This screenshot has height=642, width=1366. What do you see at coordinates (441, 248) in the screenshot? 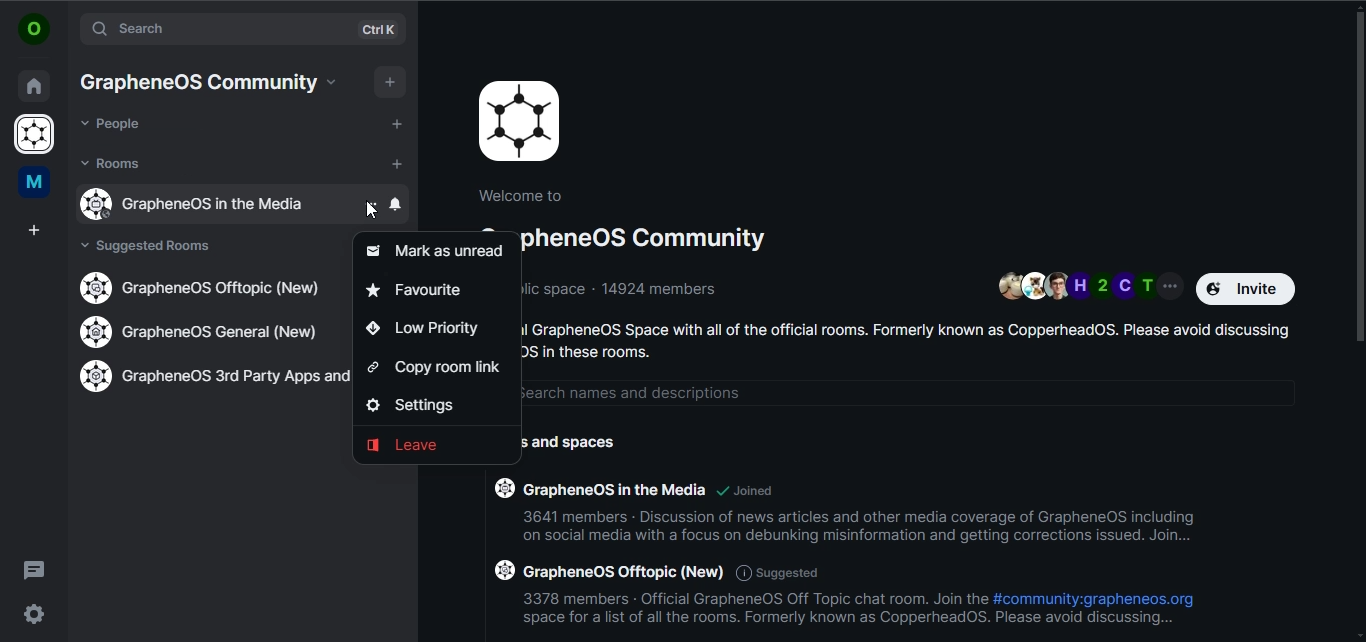
I see `mark as unread` at bounding box center [441, 248].